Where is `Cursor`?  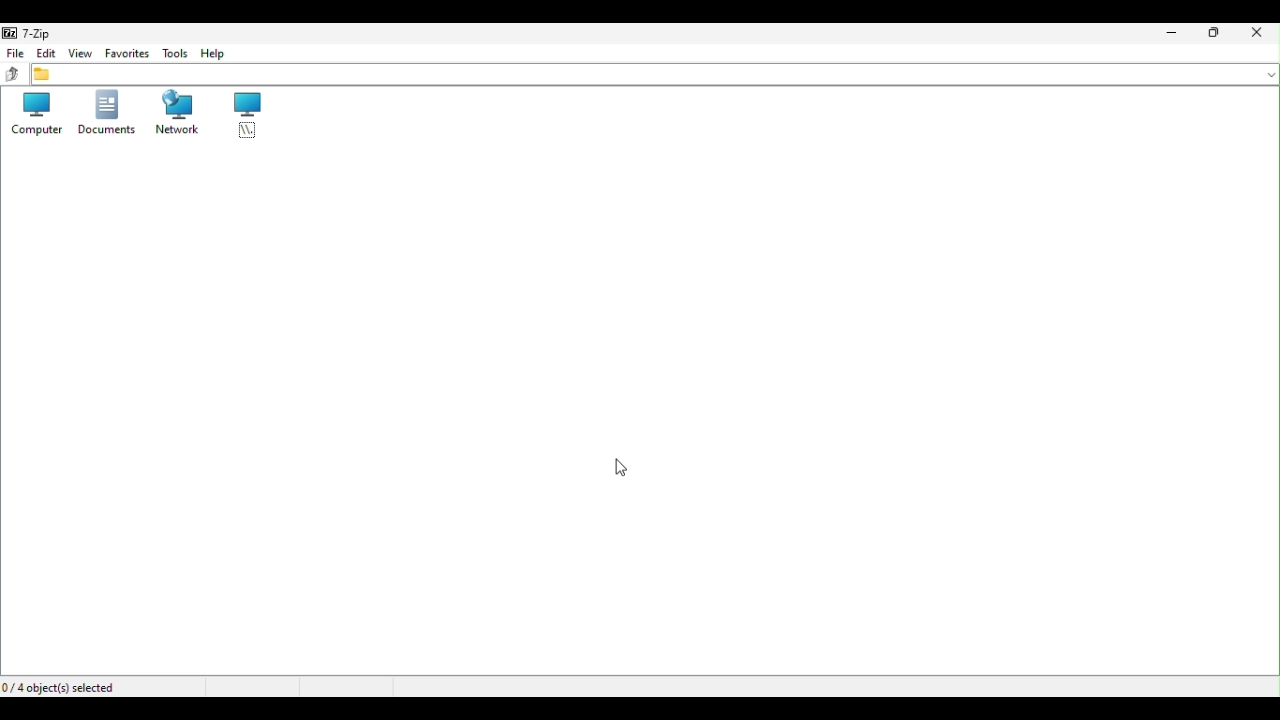 Cursor is located at coordinates (623, 467).